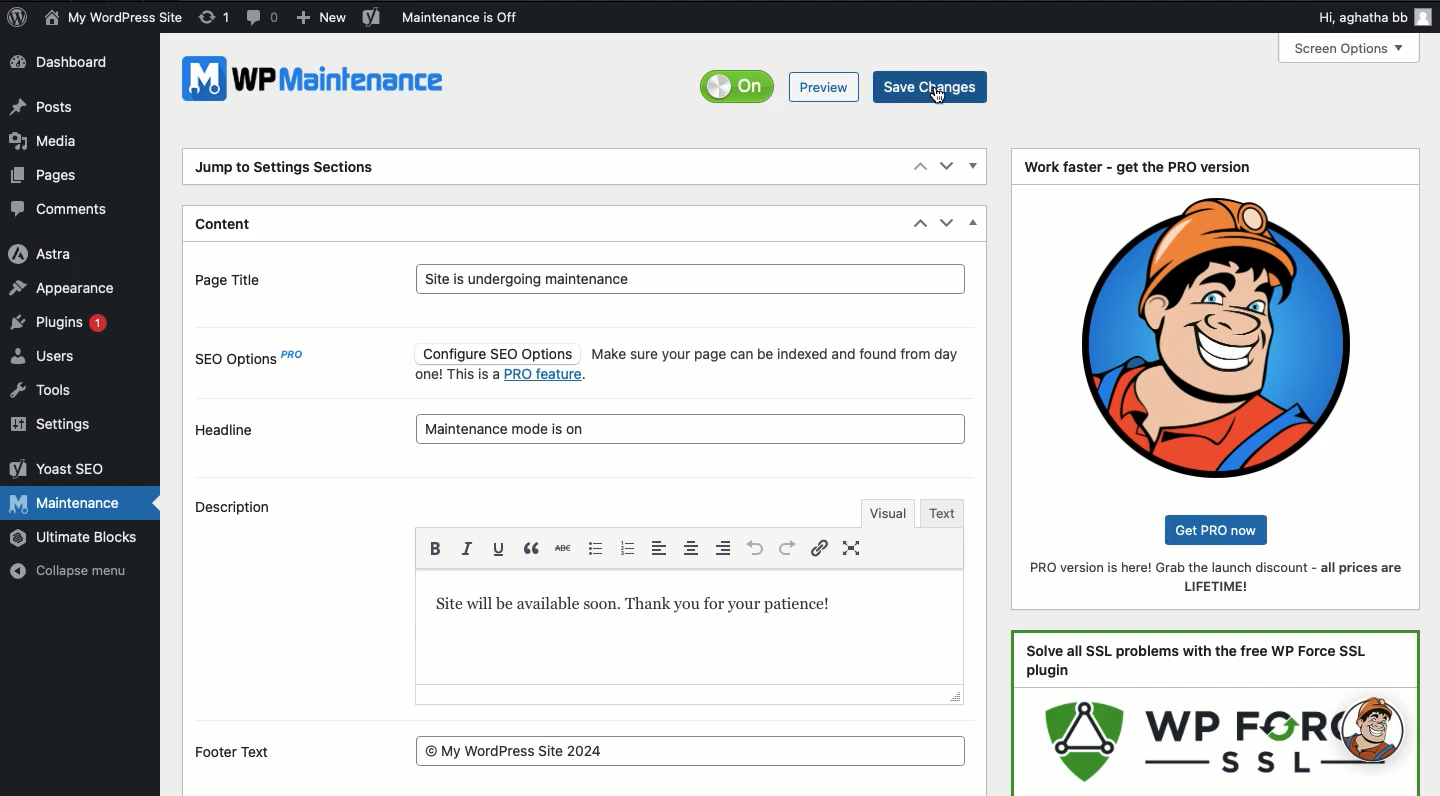 This screenshot has width=1440, height=796. I want to click on Preview, so click(825, 87).